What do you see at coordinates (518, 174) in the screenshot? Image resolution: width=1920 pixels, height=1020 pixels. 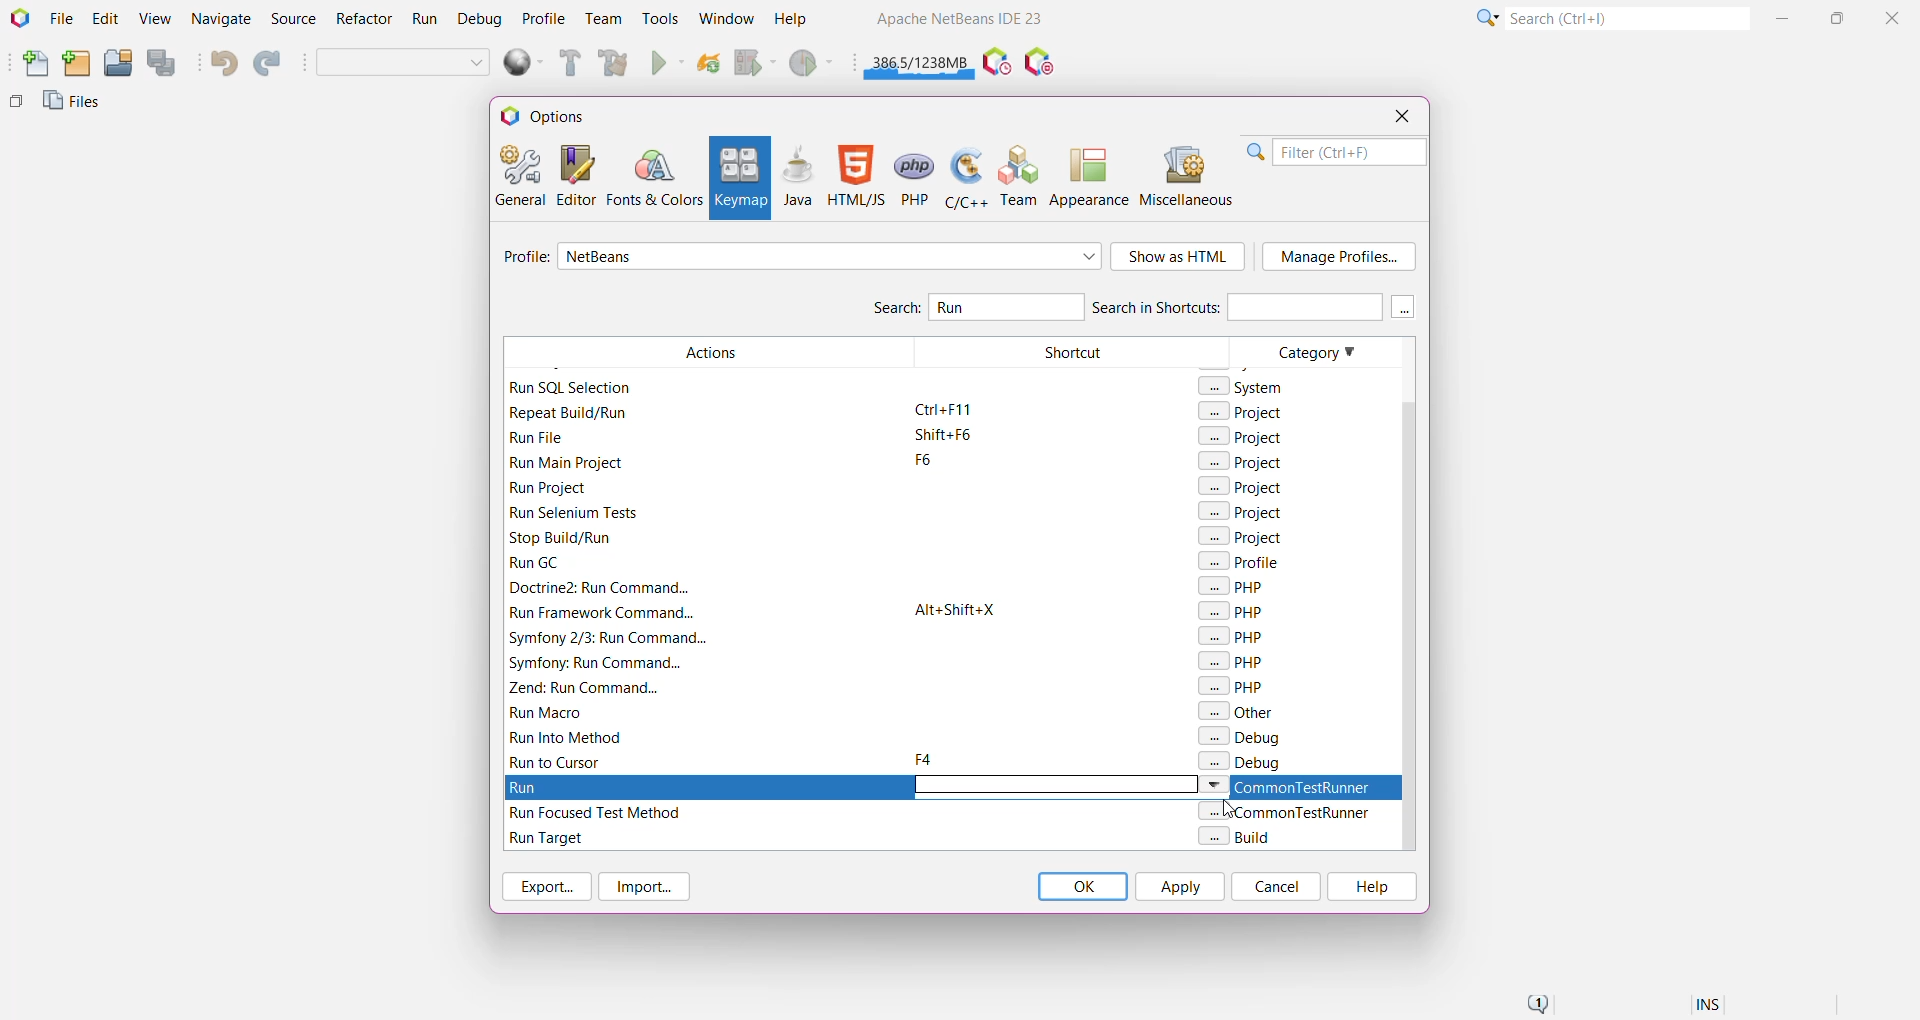 I see `General` at bounding box center [518, 174].